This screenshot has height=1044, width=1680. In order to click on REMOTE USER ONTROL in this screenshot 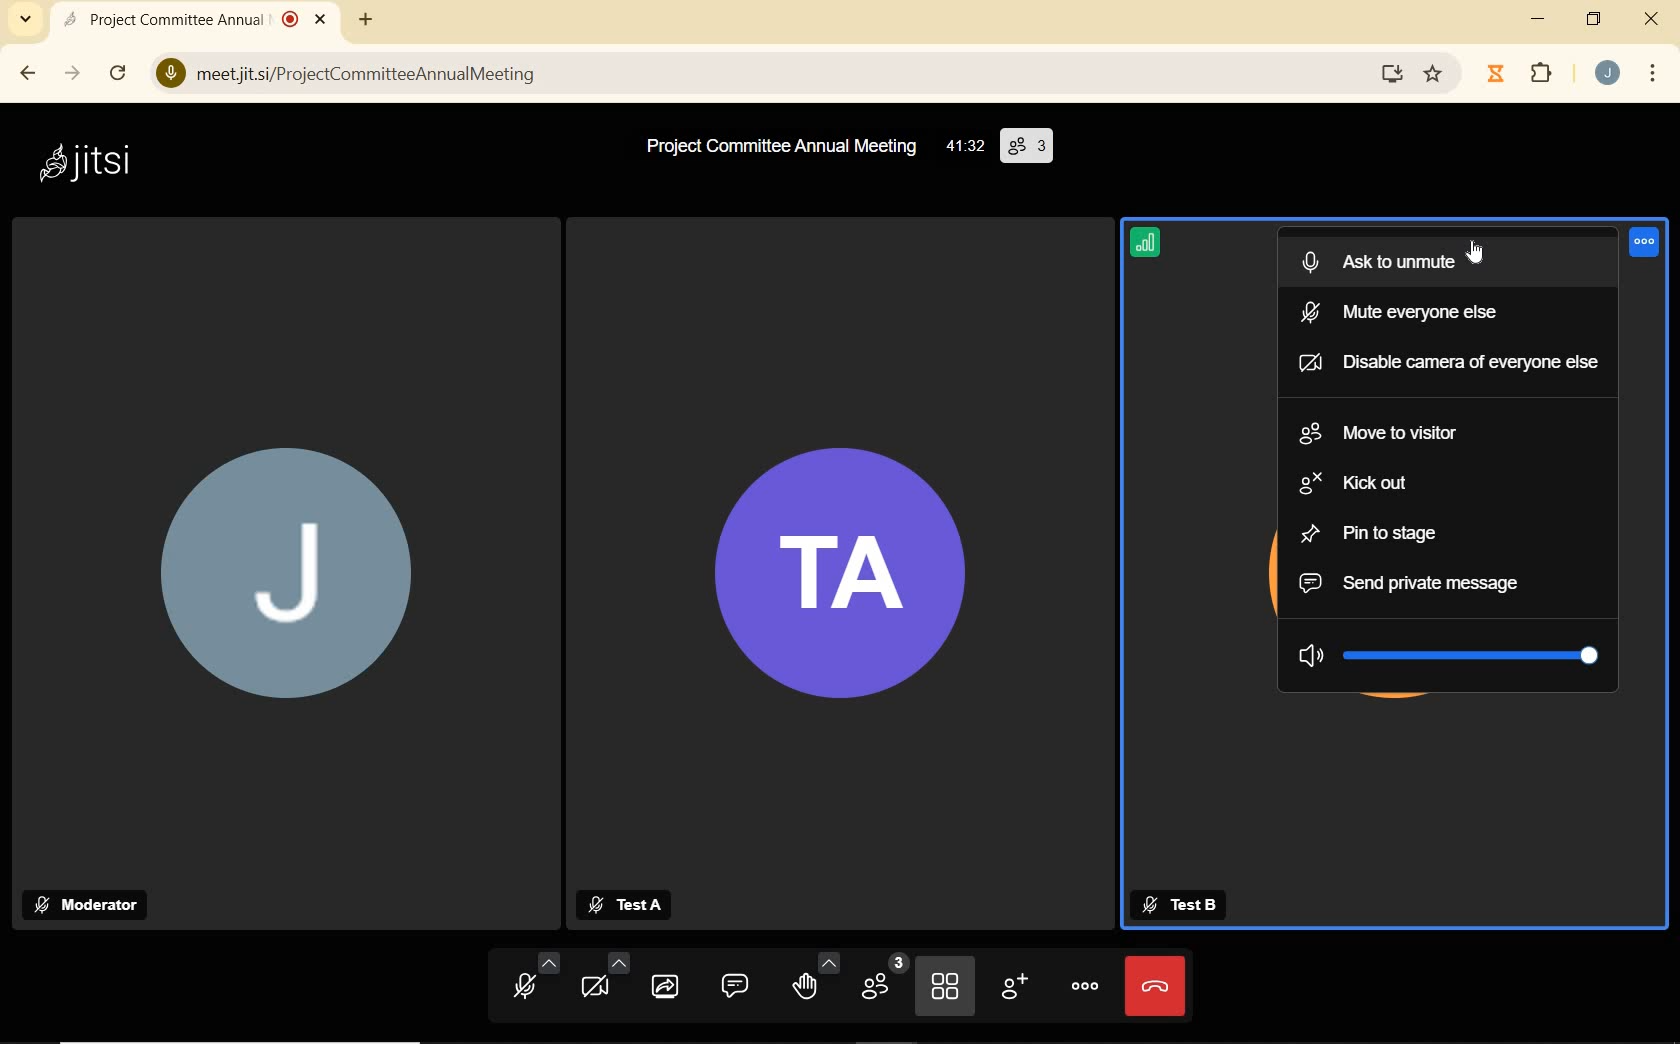, I will do `click(1647, 246)`.